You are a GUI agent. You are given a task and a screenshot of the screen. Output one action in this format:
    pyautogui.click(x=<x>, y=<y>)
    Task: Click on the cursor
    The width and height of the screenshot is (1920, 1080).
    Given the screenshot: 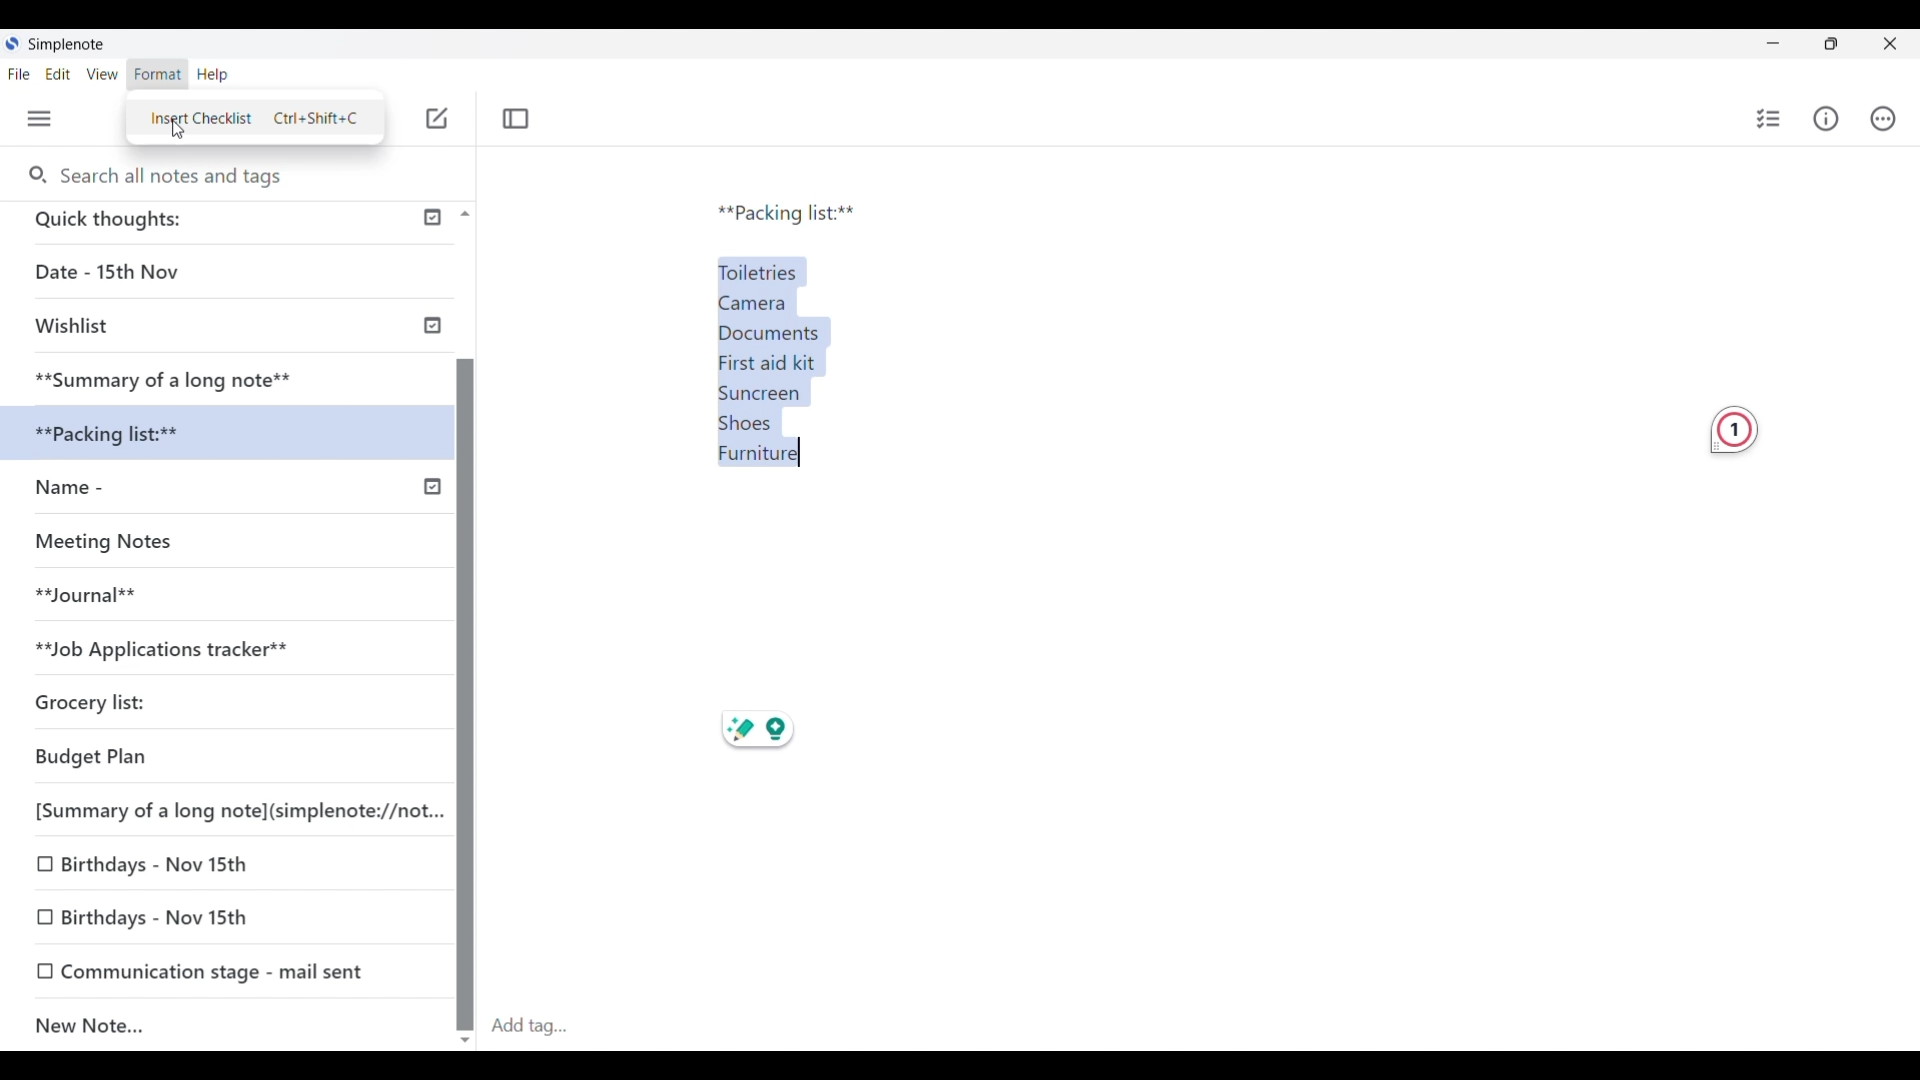 What is the action you would take?
    pyautogui.click(x=176, y=130)
    